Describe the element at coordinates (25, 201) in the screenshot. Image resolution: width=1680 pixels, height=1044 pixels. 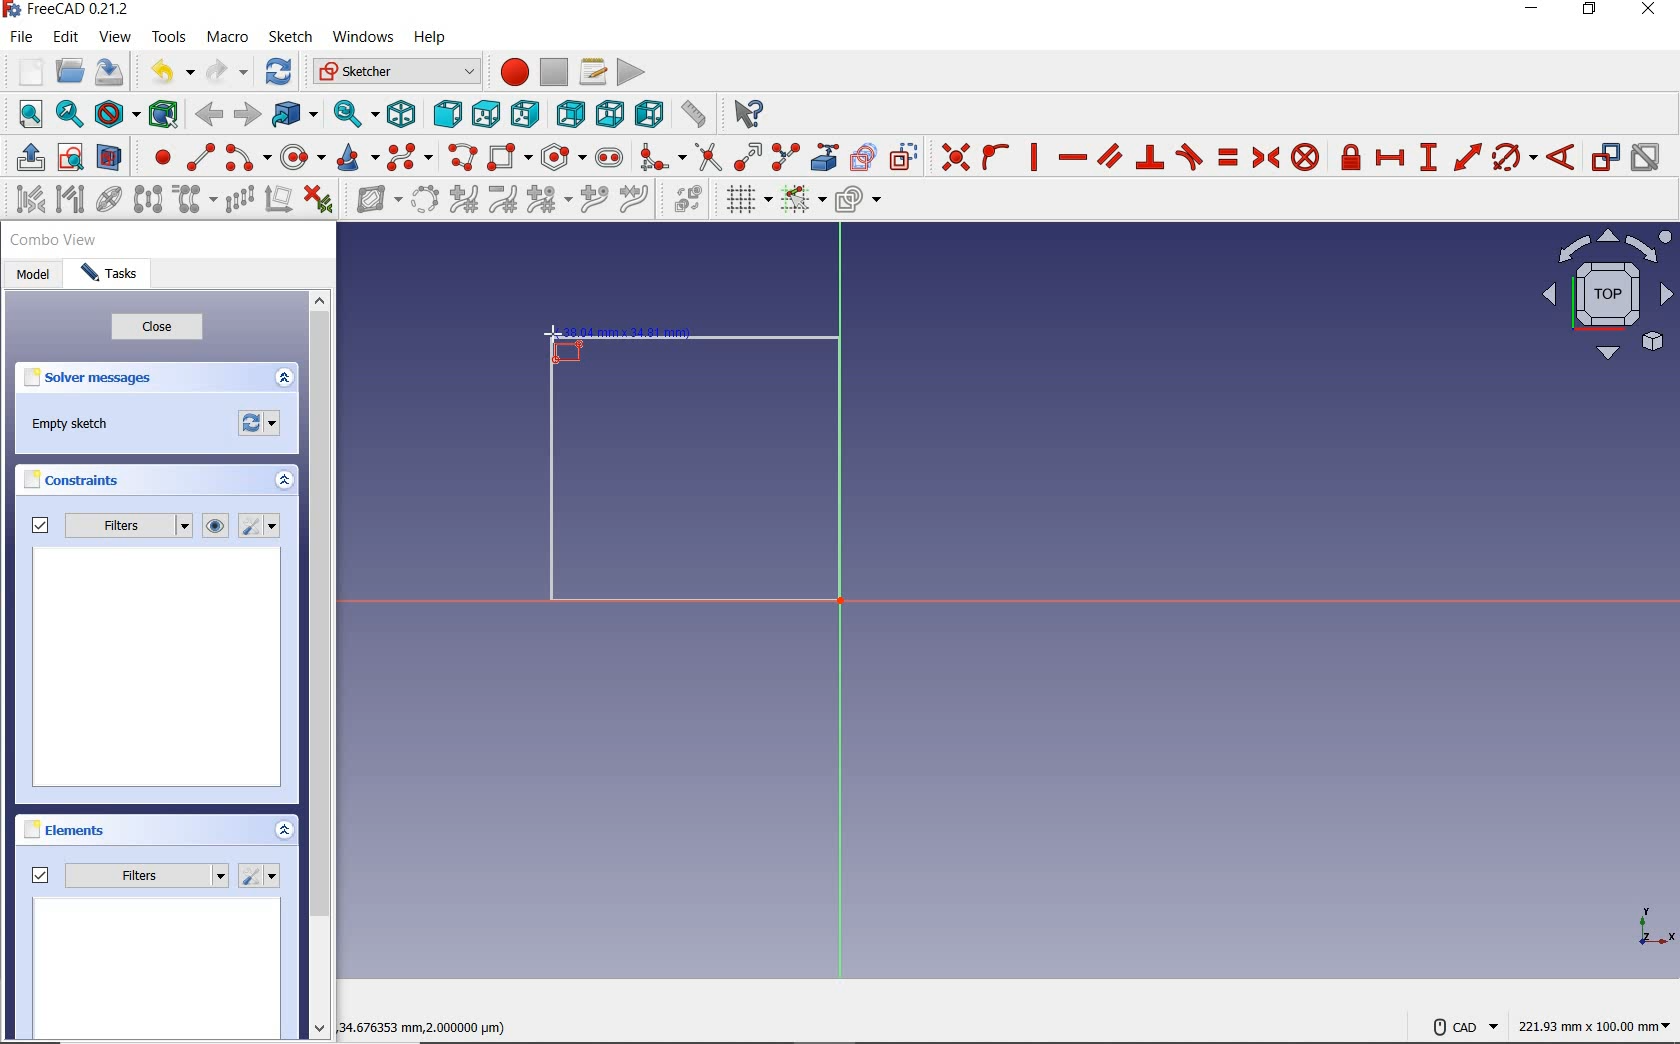
I see `select associated constraints` at that location.